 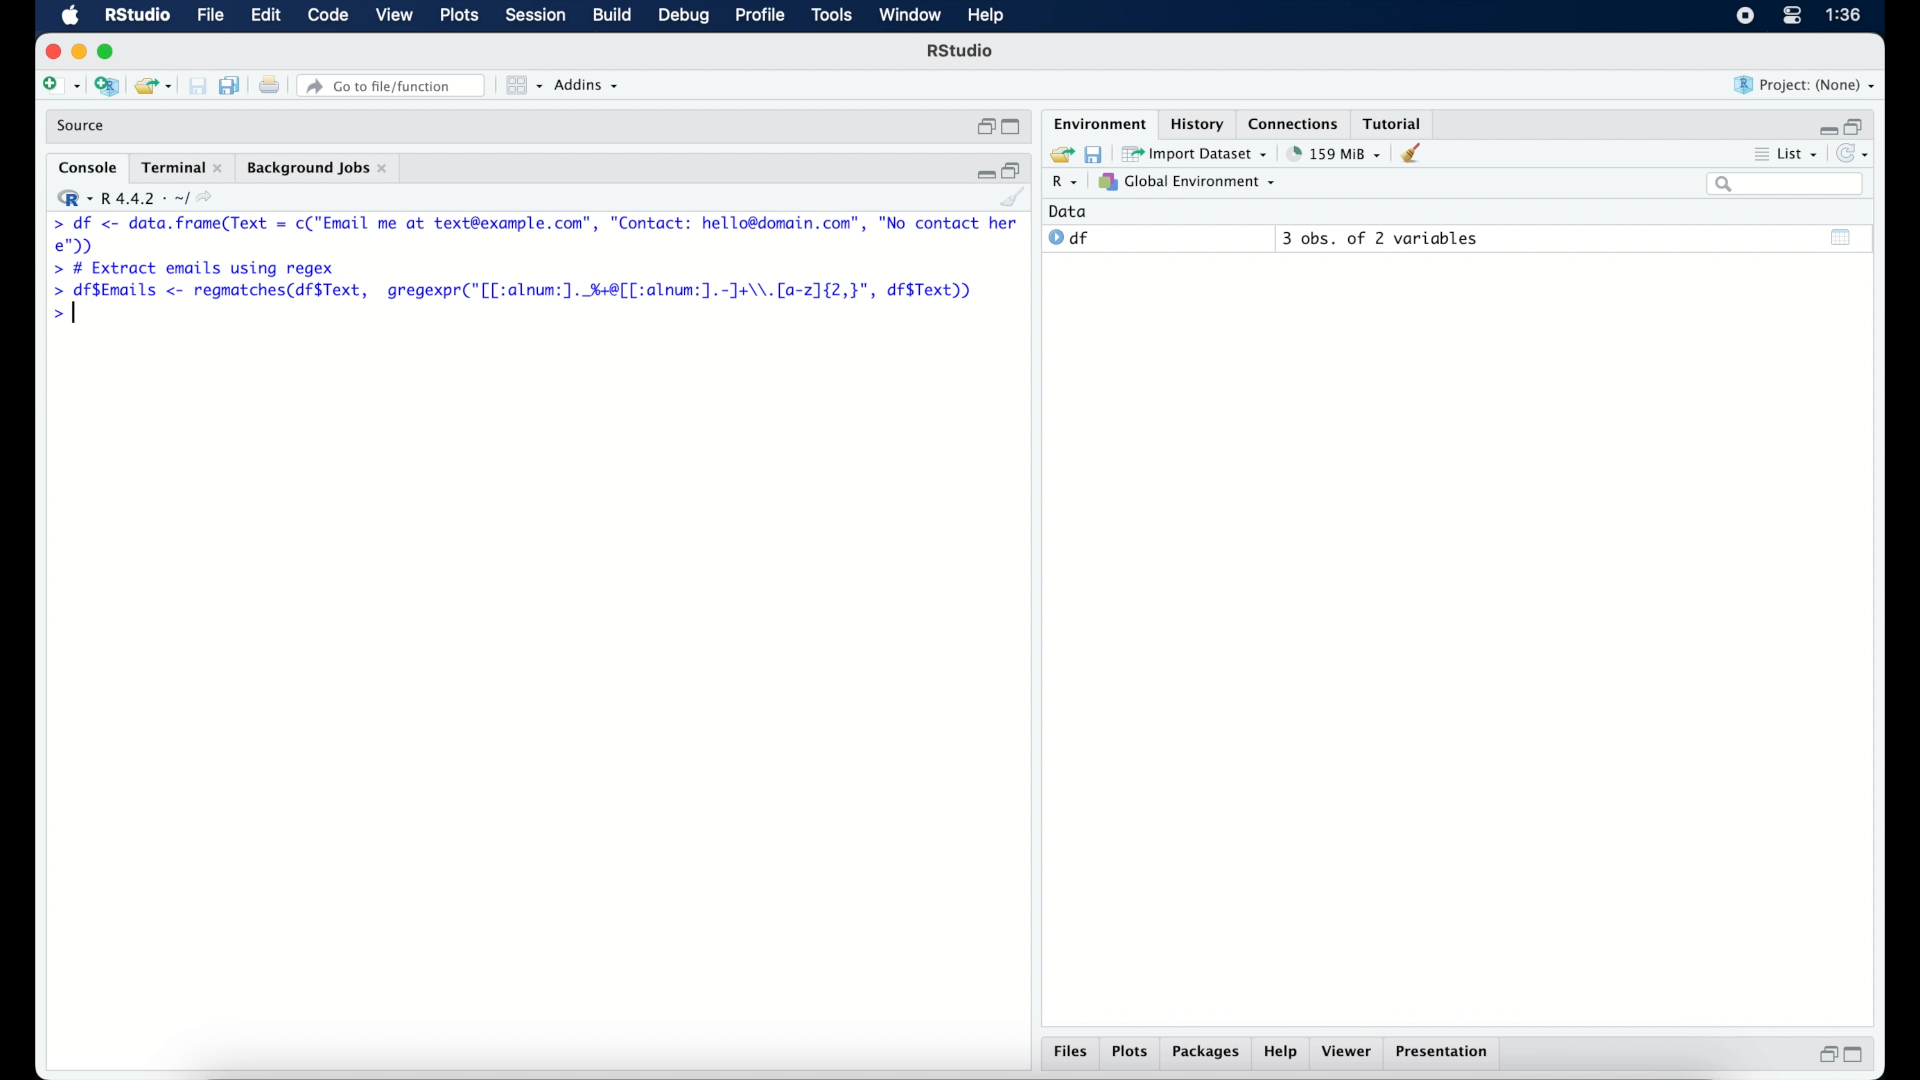 I want to click on command prompt, so click(x=61, y=315).